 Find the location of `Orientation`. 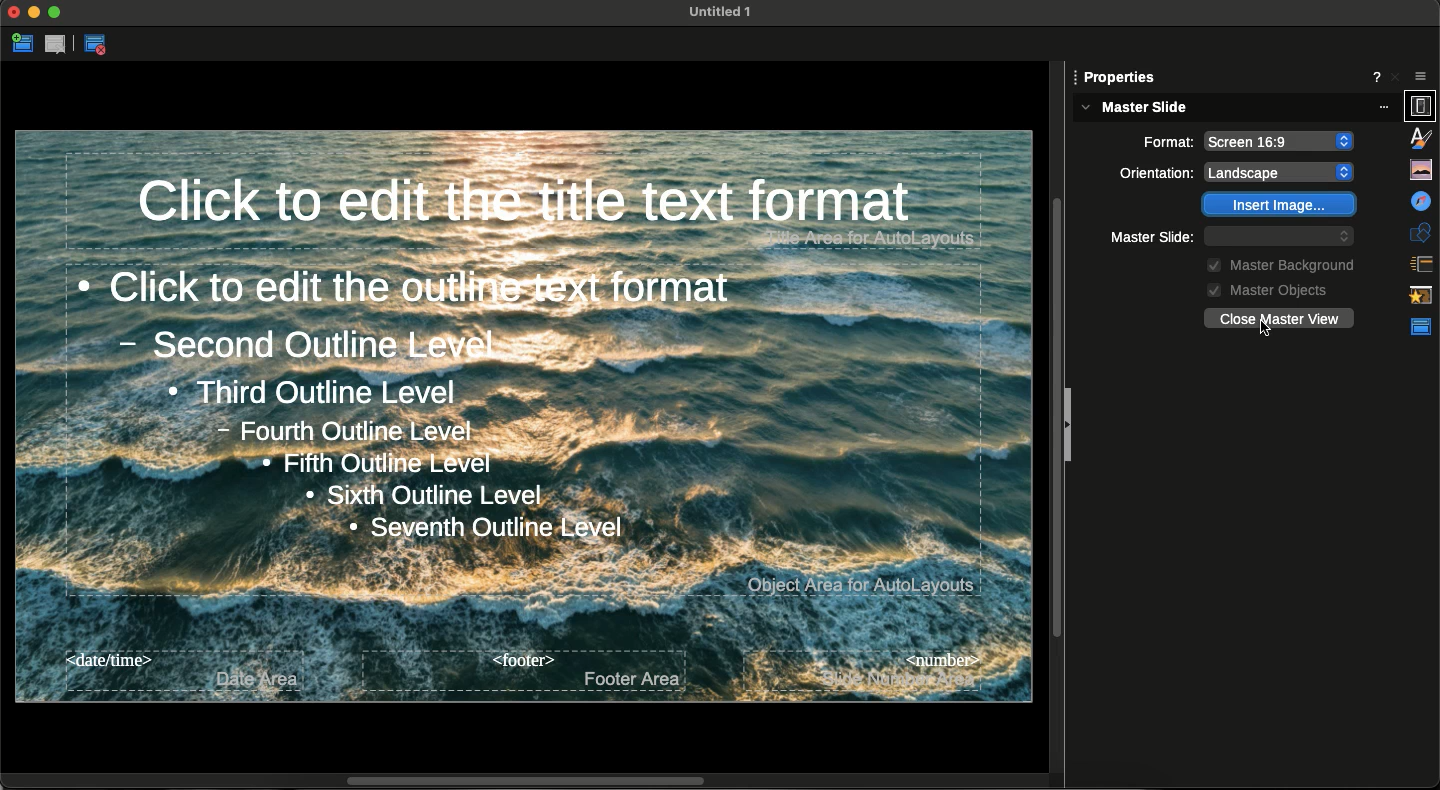

Orientation is located at coordinates (1167, 141).